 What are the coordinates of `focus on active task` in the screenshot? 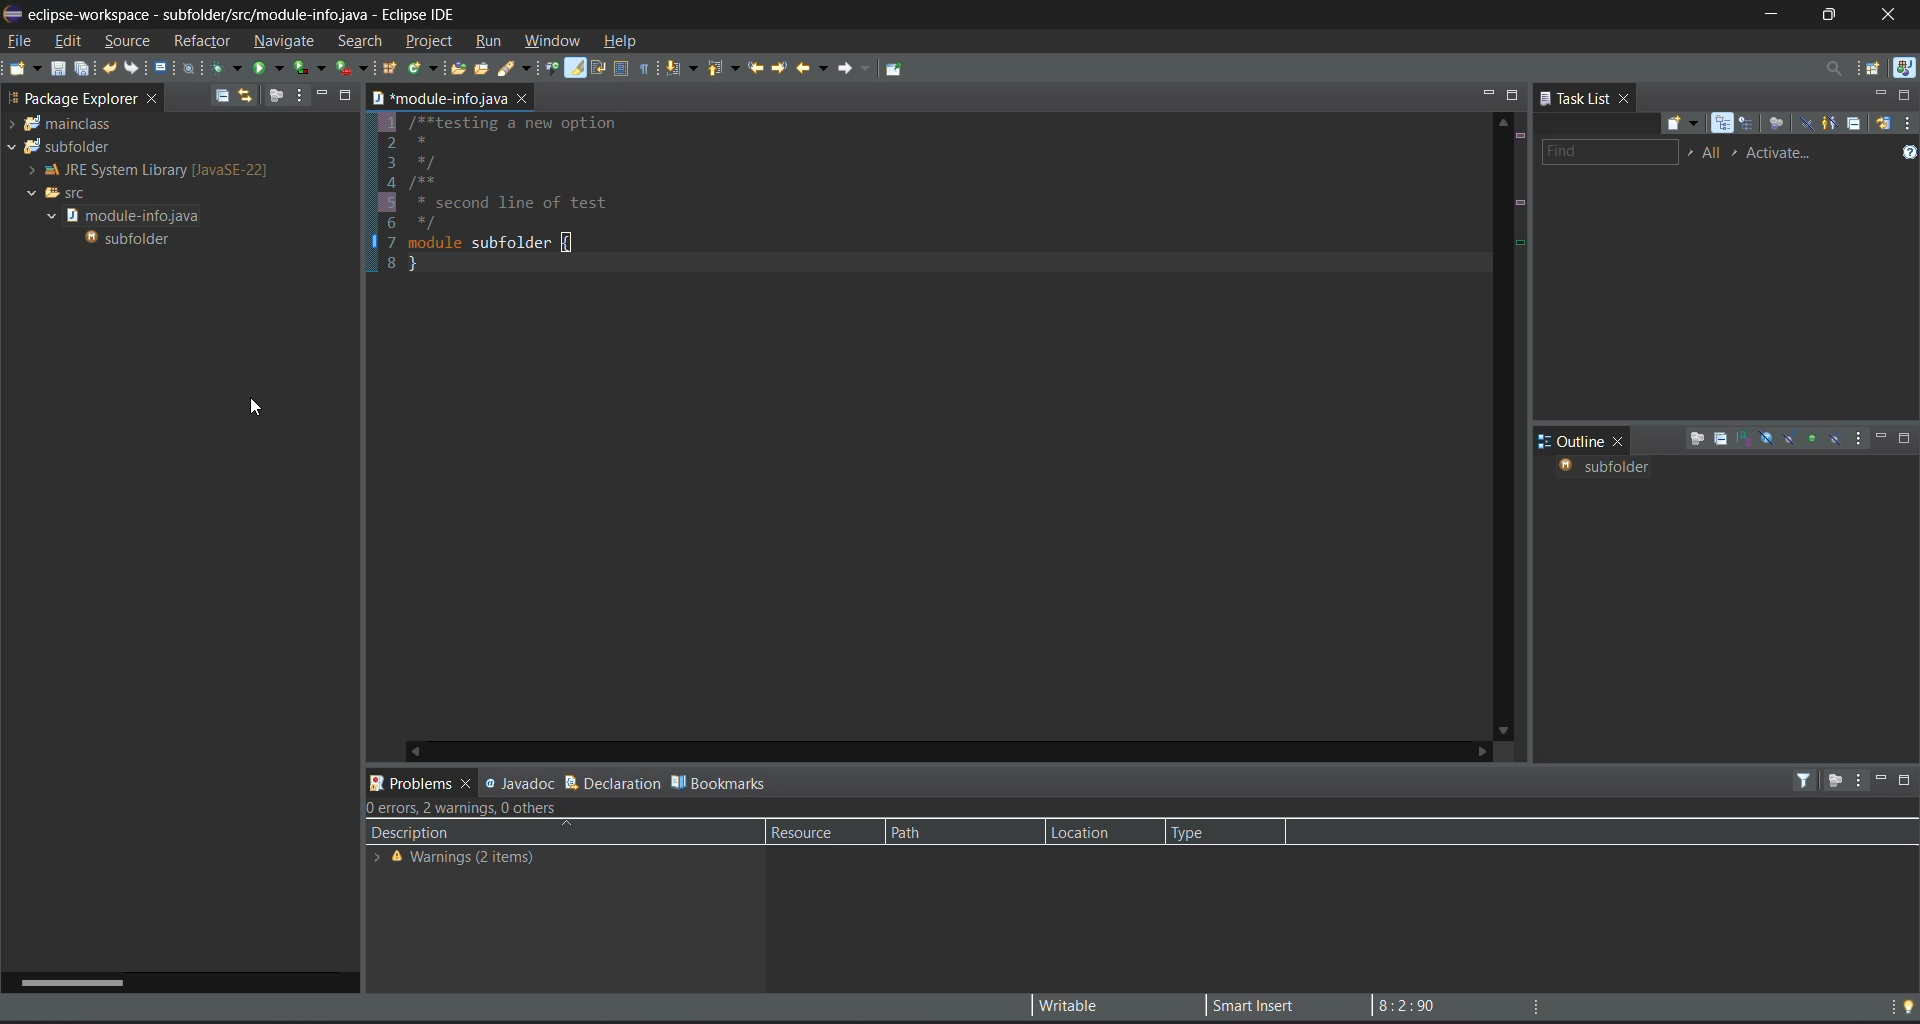 It's located at (278, 94).